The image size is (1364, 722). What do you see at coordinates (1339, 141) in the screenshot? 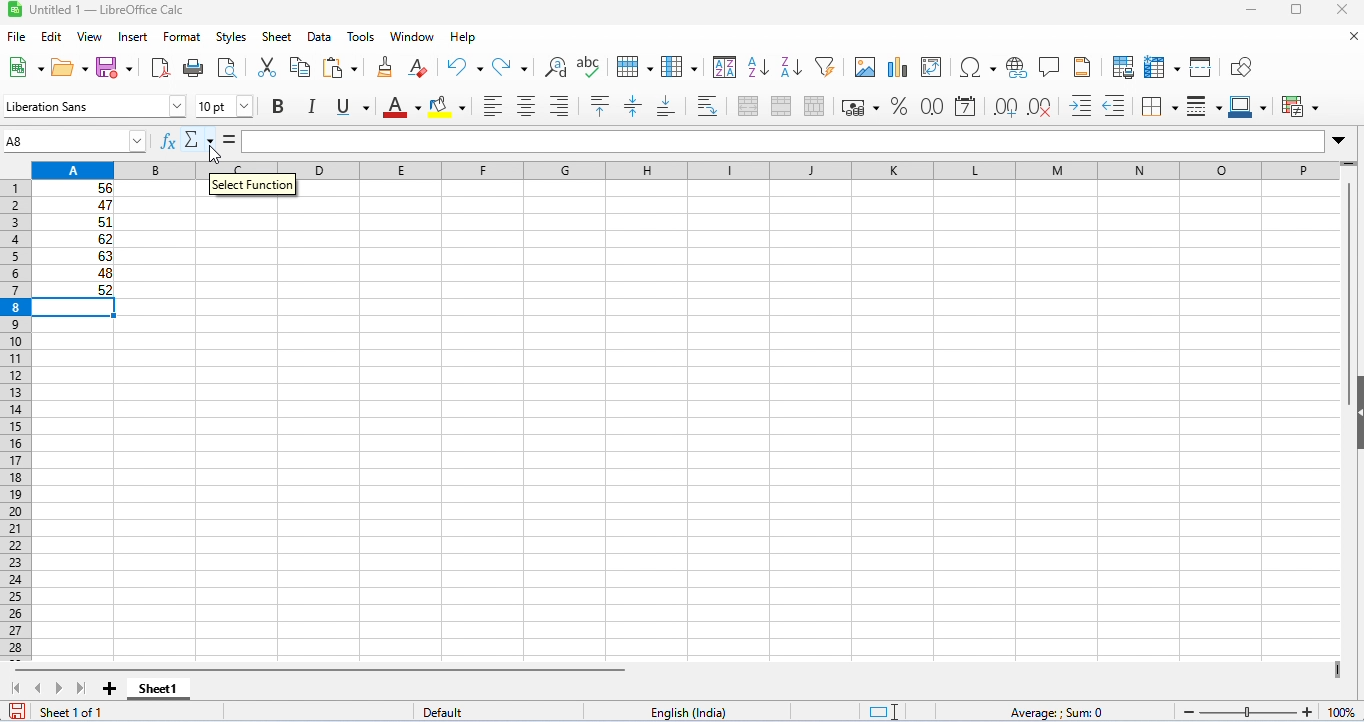
I see `expand` at bounding box center [1339, 141].